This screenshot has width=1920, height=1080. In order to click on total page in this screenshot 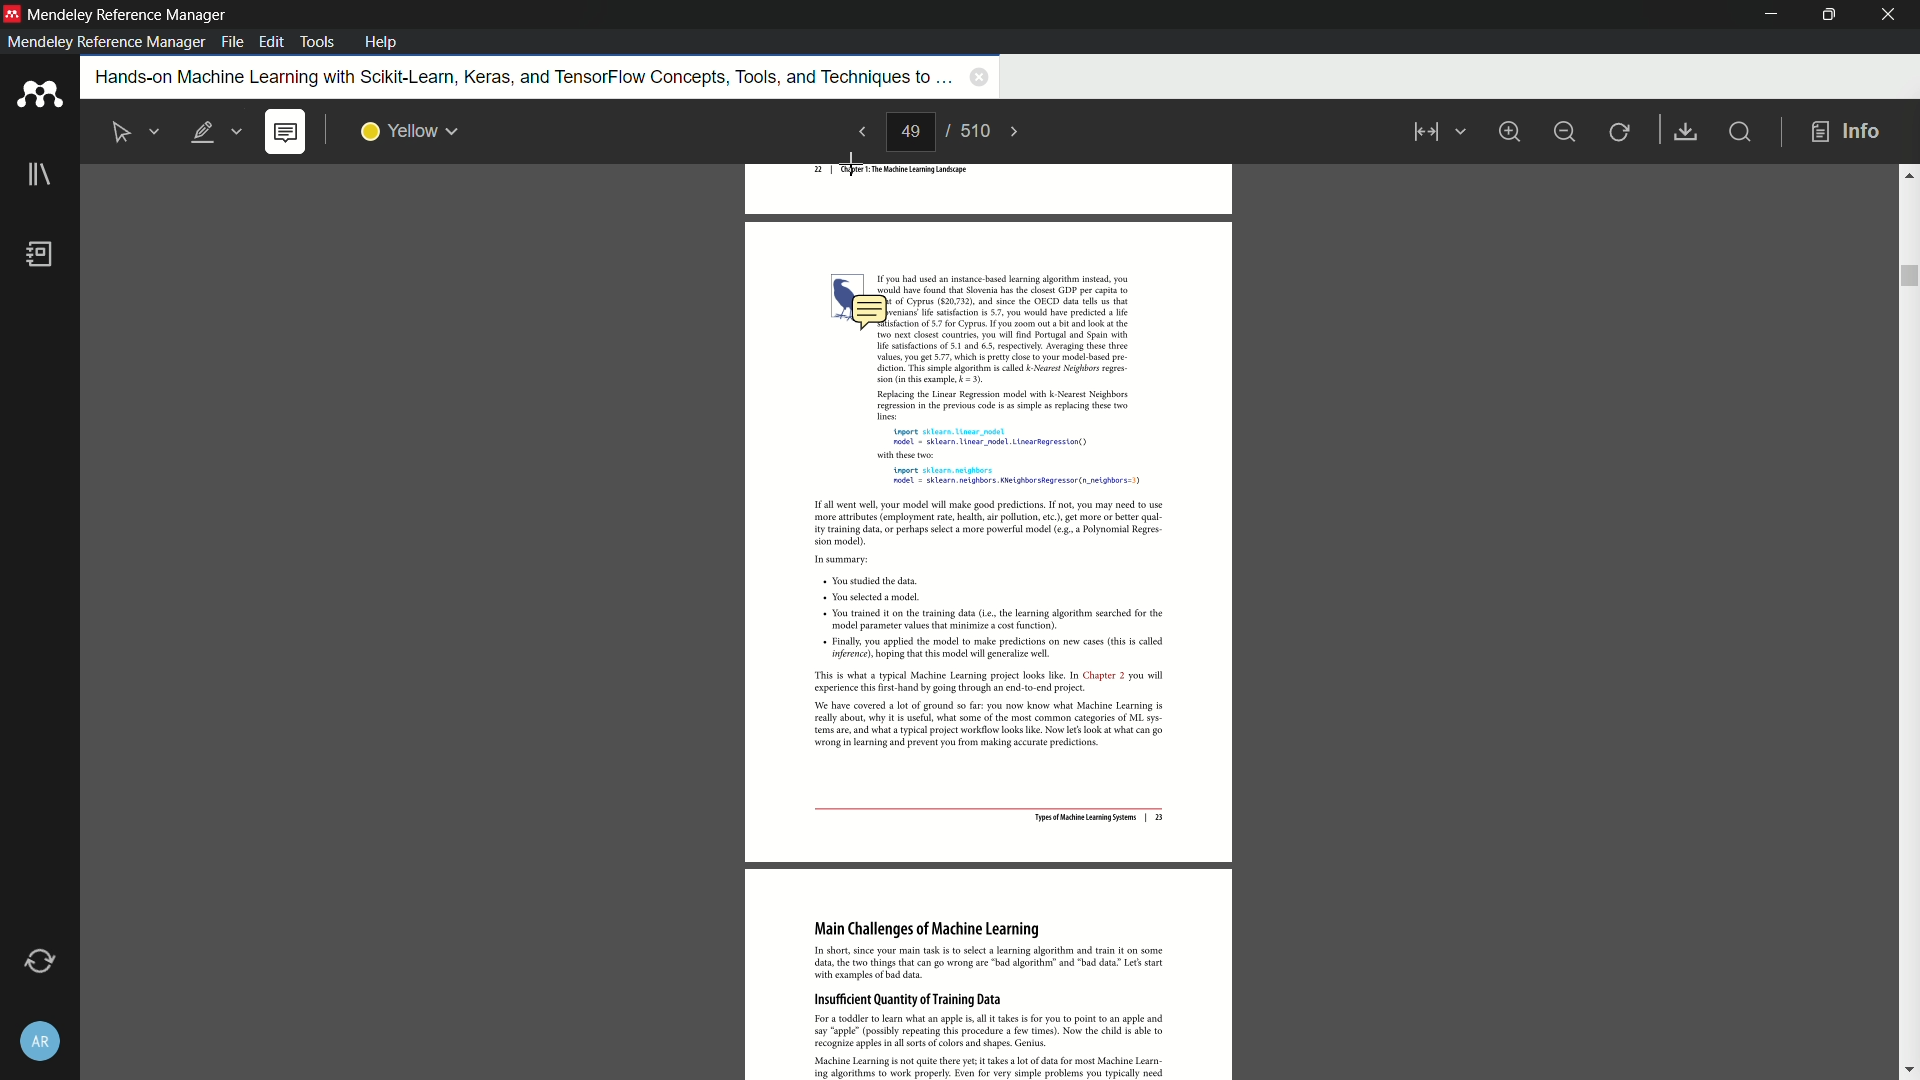, I will do `click(977, 132)`.